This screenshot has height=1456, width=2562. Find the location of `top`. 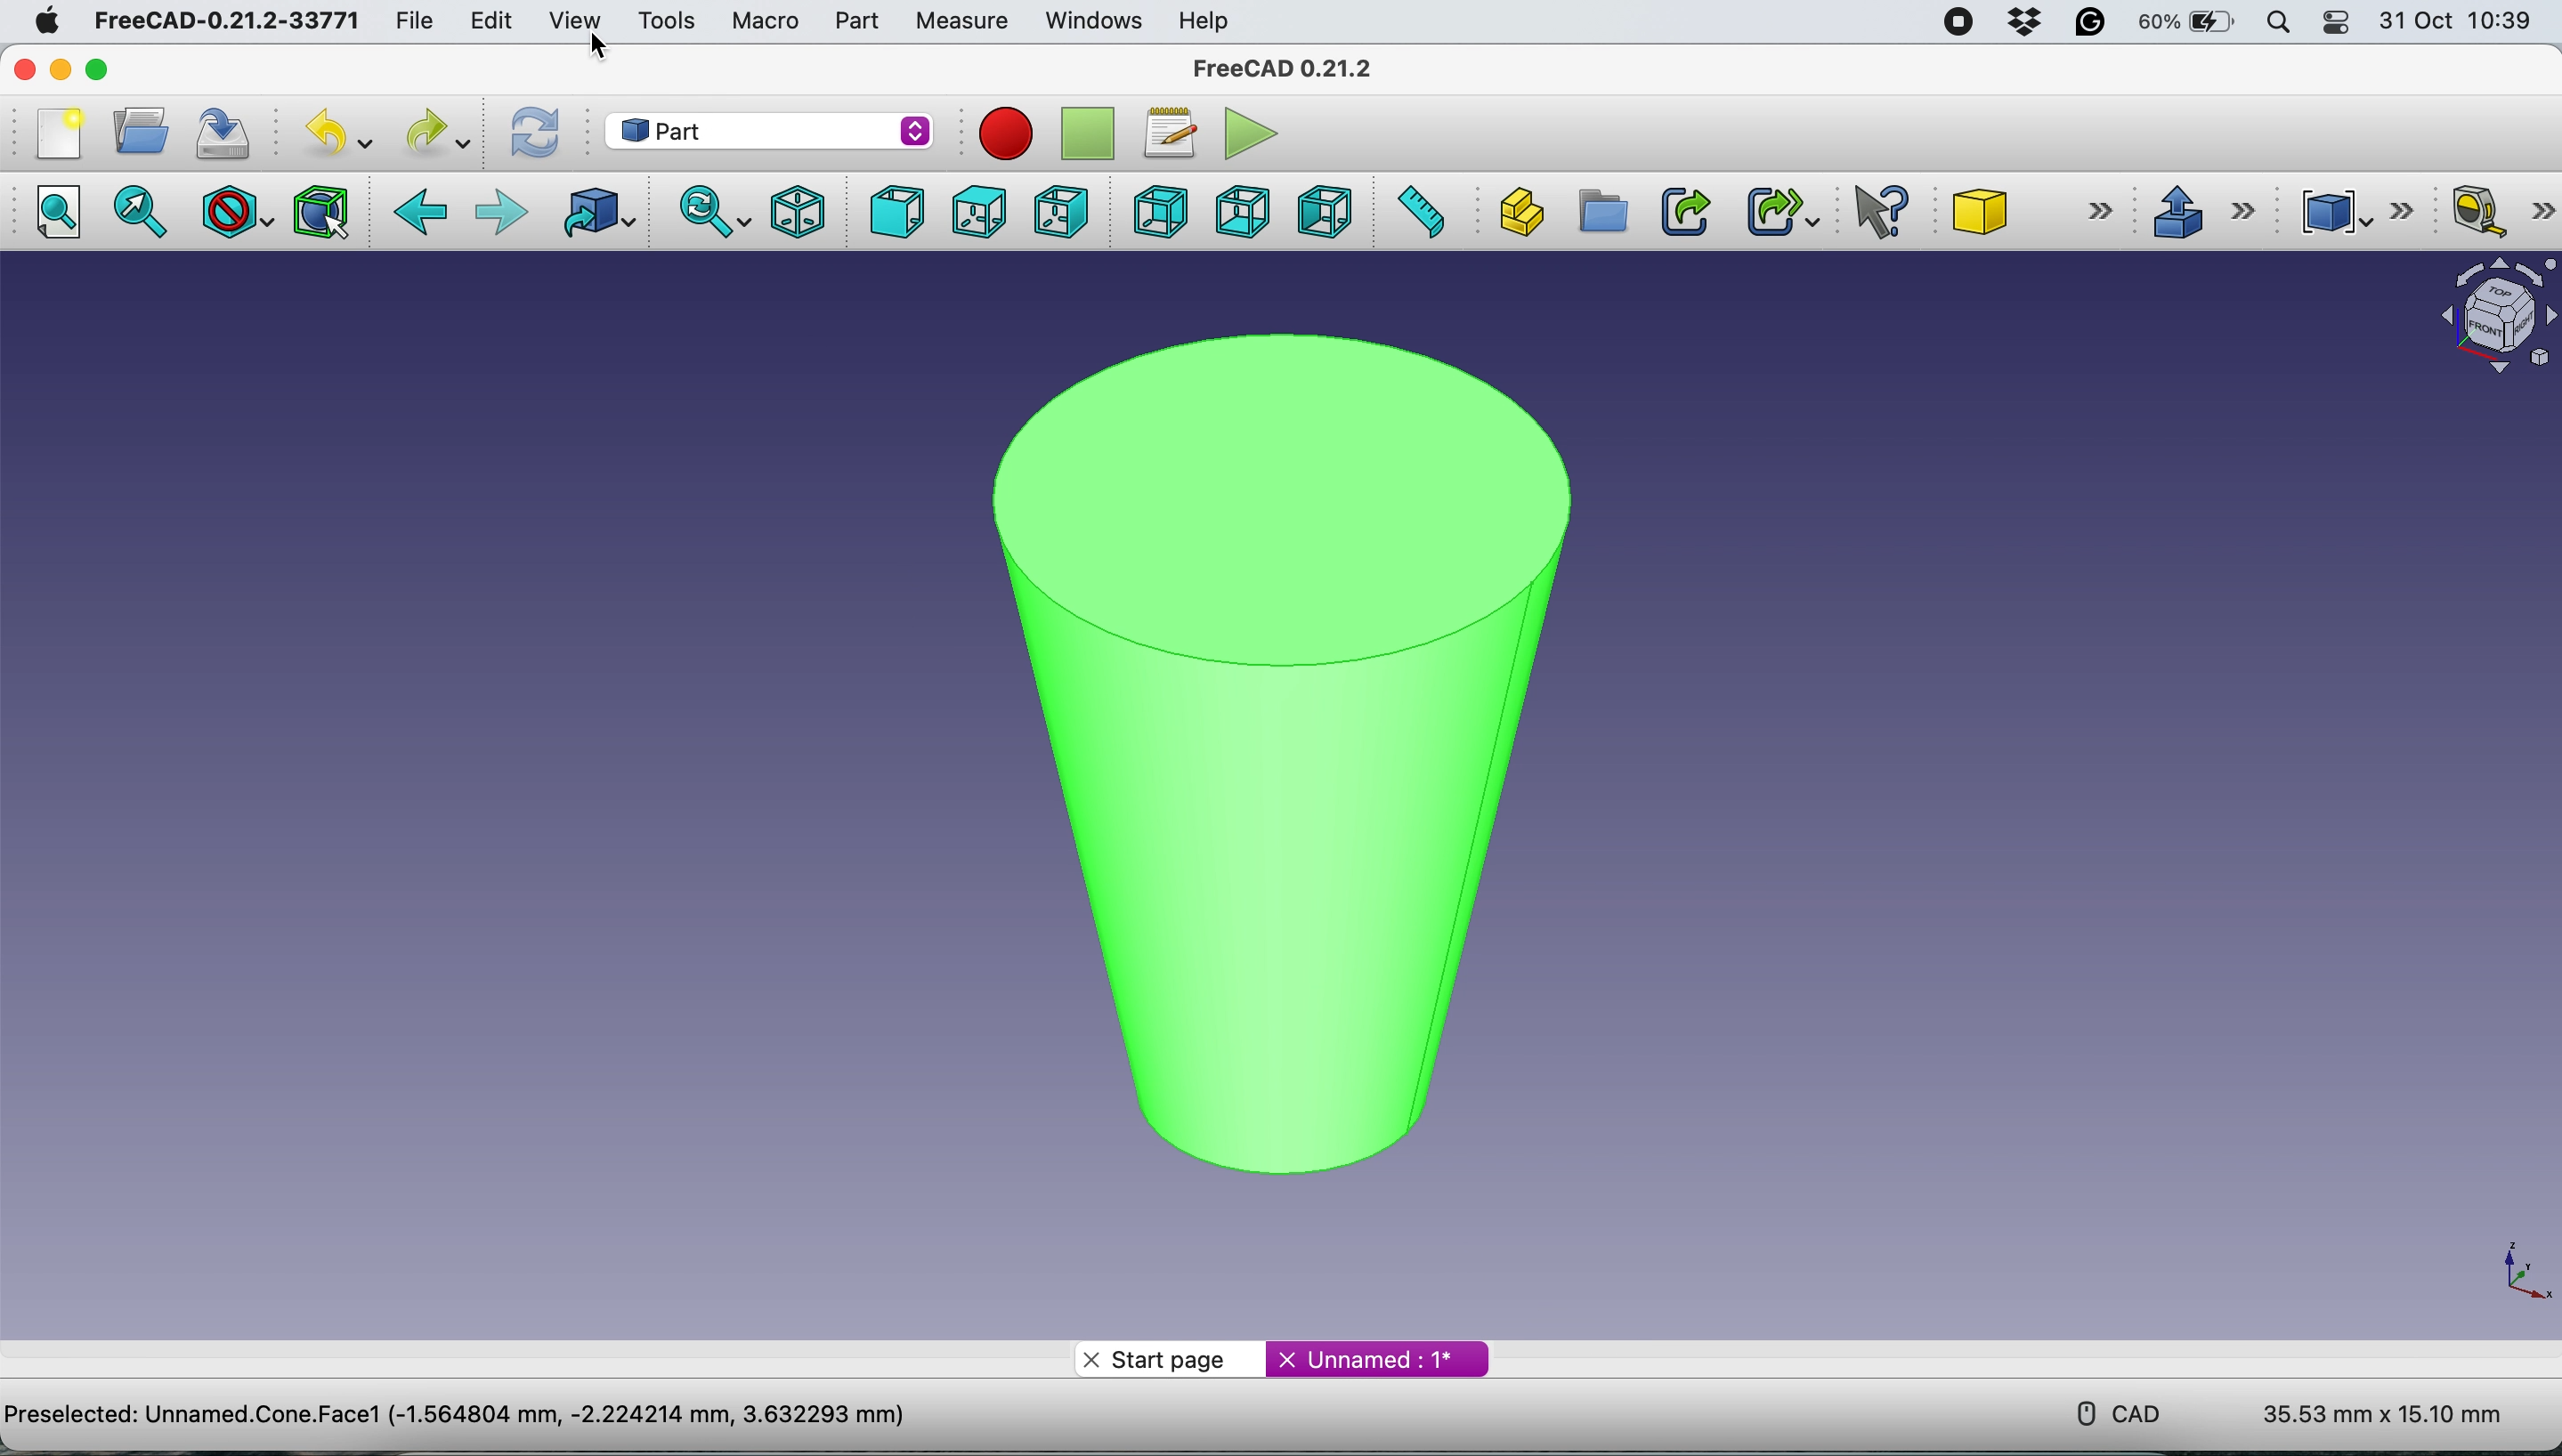

top is located at coordinates (976, 211).